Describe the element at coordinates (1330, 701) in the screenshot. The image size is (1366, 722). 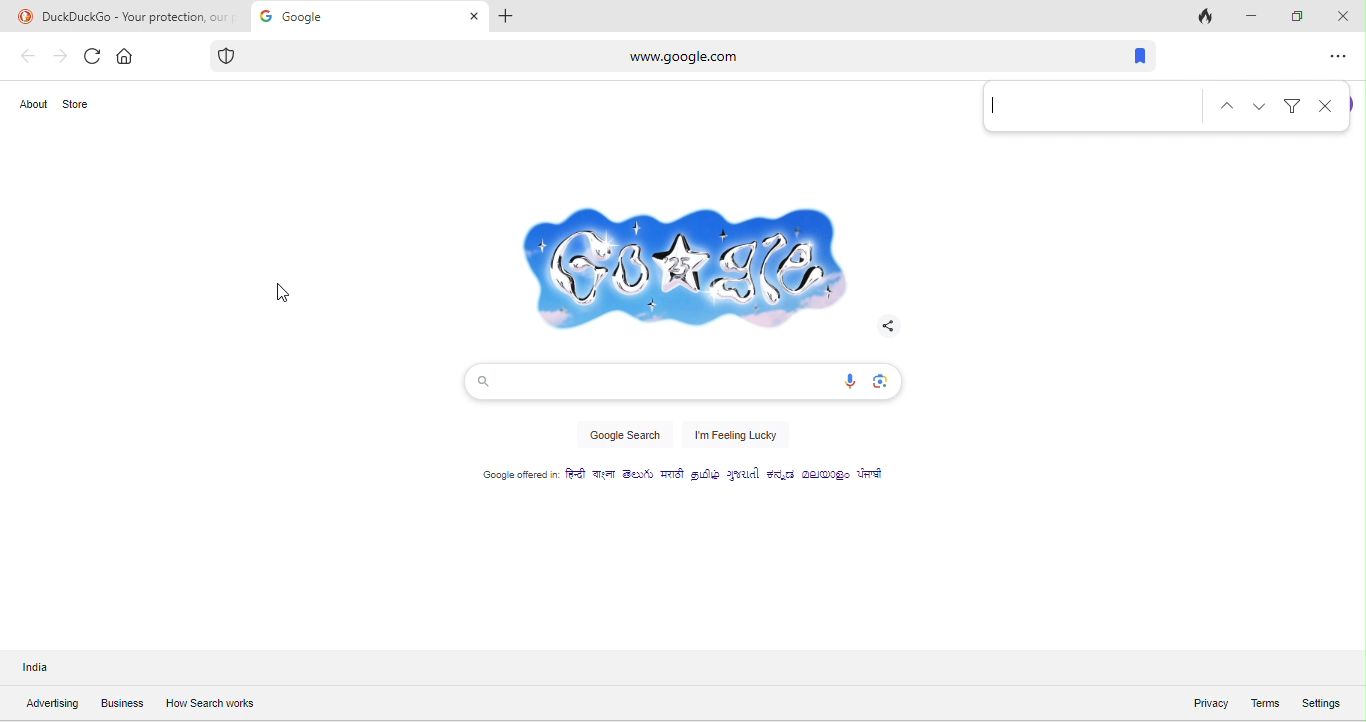
I see `settings` at that location.